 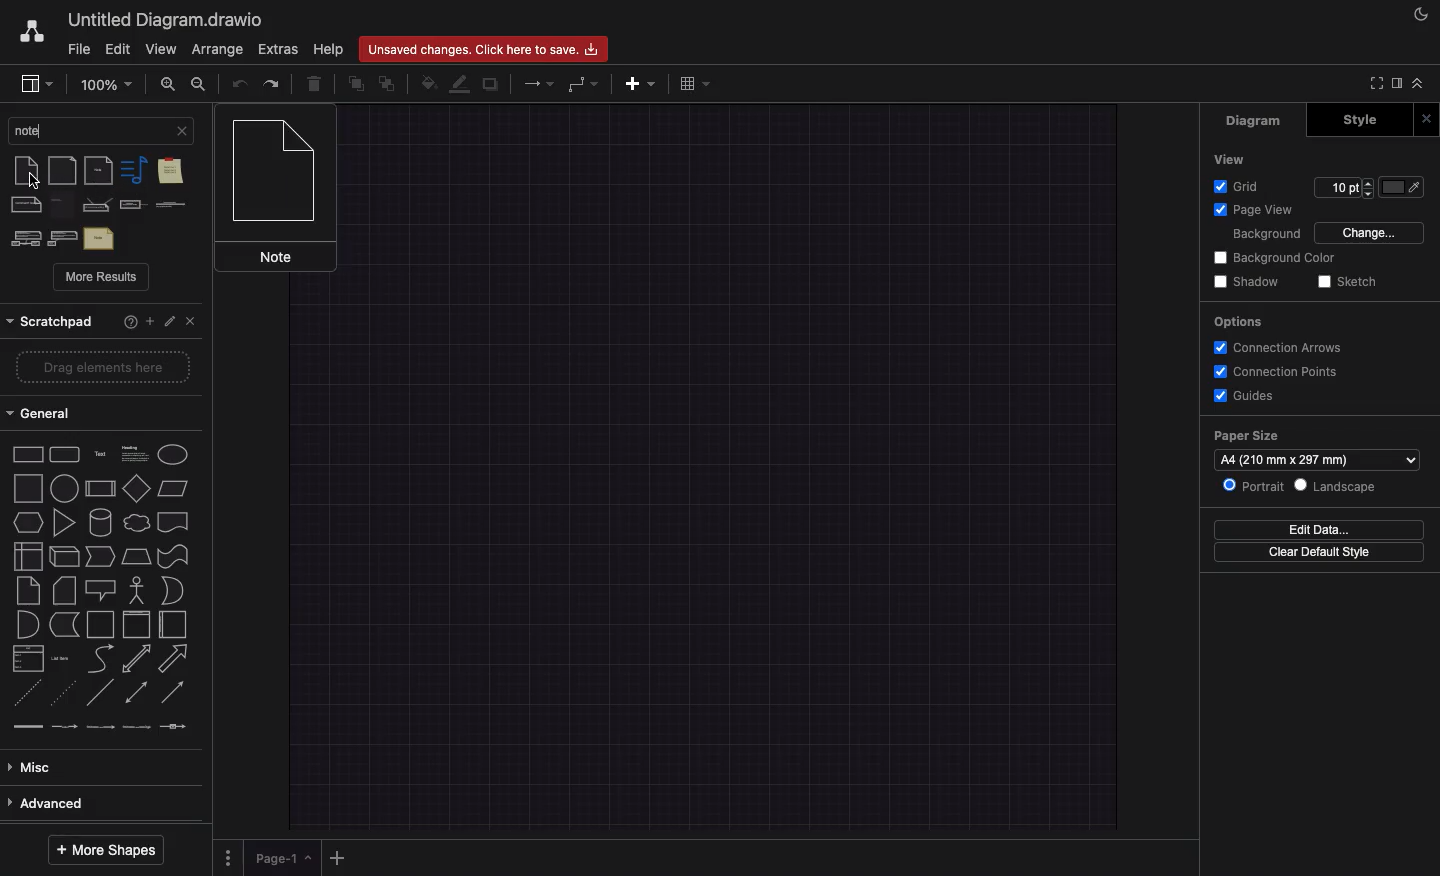 What do you see at coordinates (182, 130) in the screenshot?
I see `close` at bounding box center [182, 130].